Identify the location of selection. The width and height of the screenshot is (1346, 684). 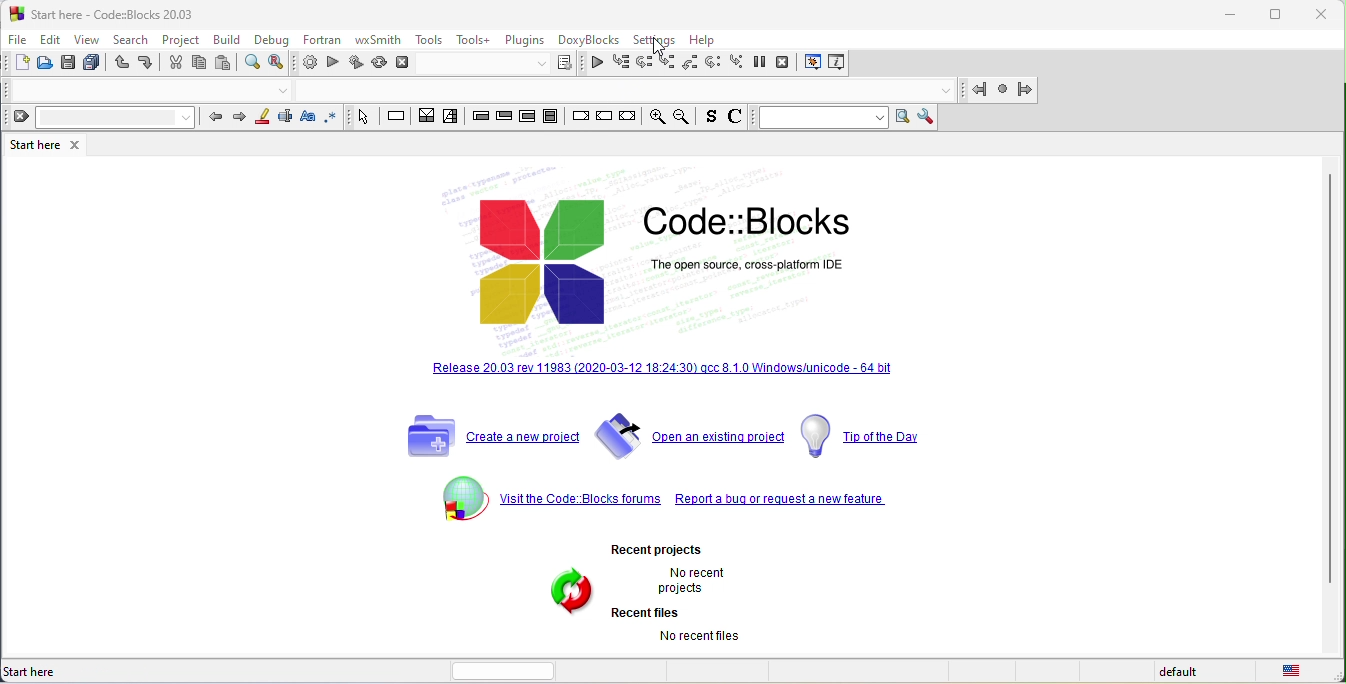
(454, 116).